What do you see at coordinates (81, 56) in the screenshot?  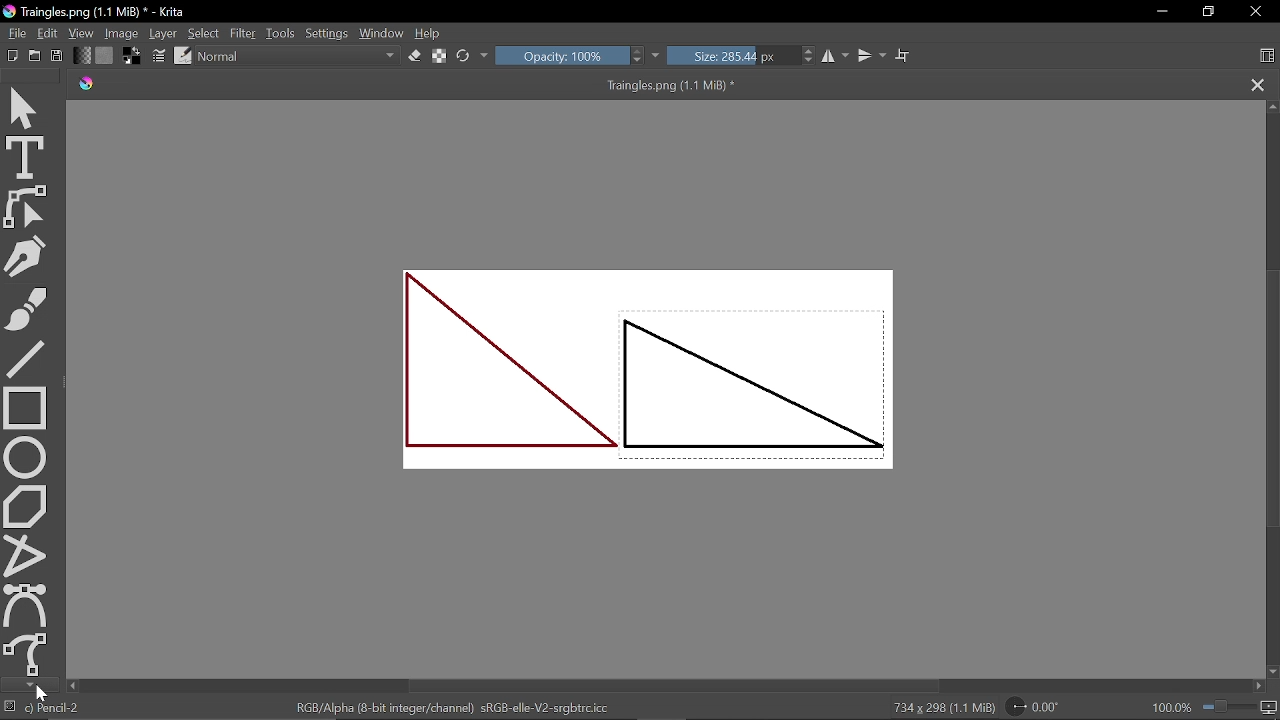 I see `Gradient fill` at bounding box center [81, 56].